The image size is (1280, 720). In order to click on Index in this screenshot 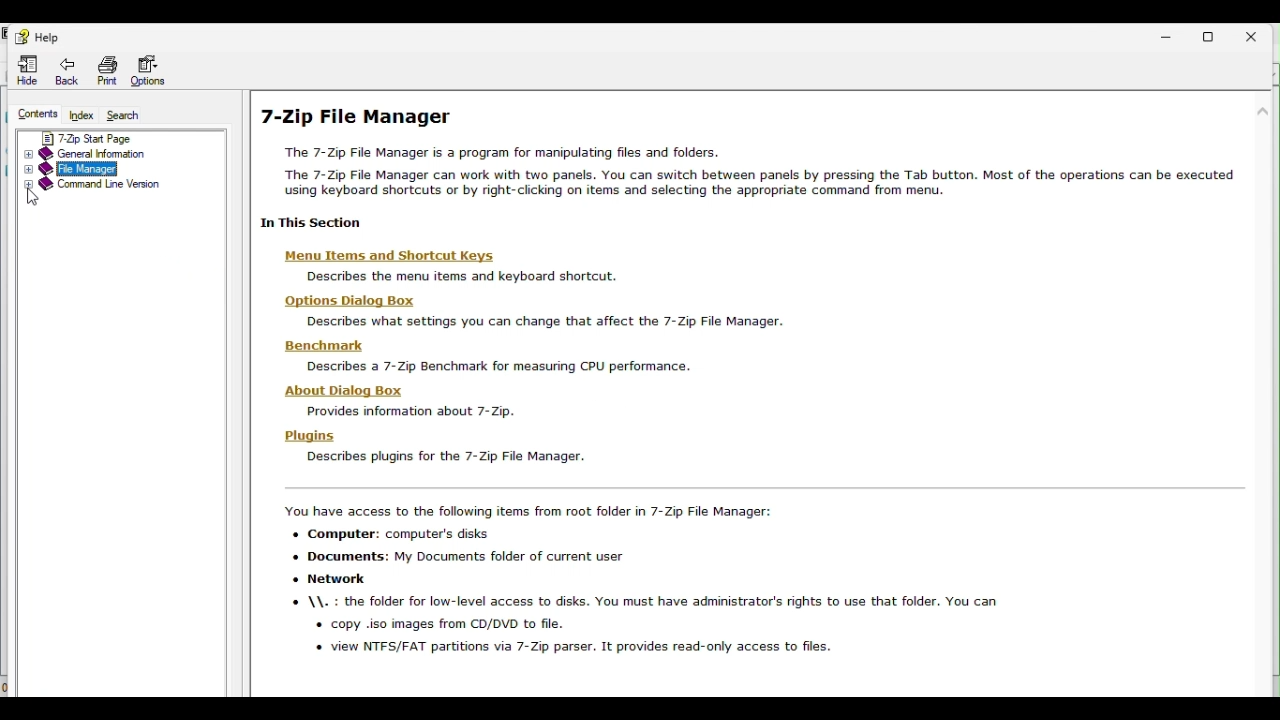, I will do `click(84, 116)`.